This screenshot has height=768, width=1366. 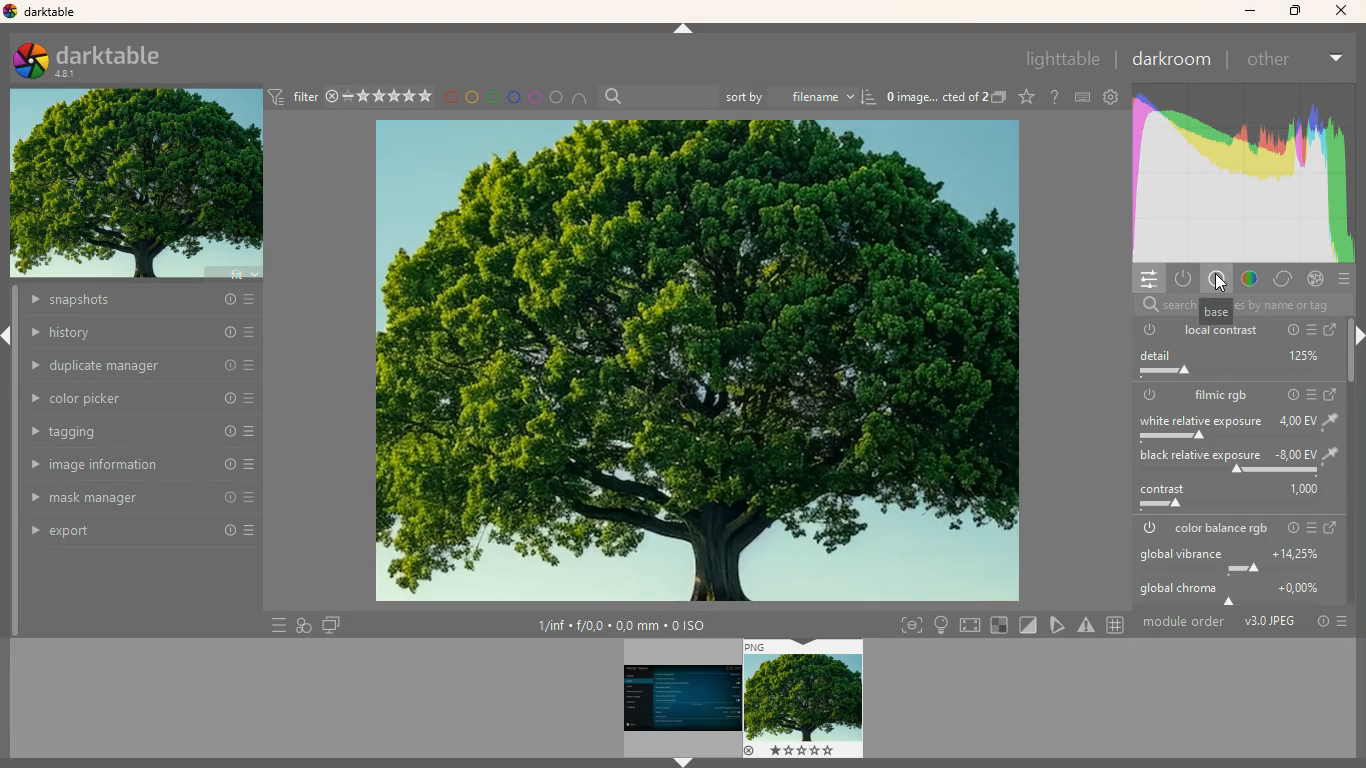 I want to click on favorite, so click(x=1024, y=98).